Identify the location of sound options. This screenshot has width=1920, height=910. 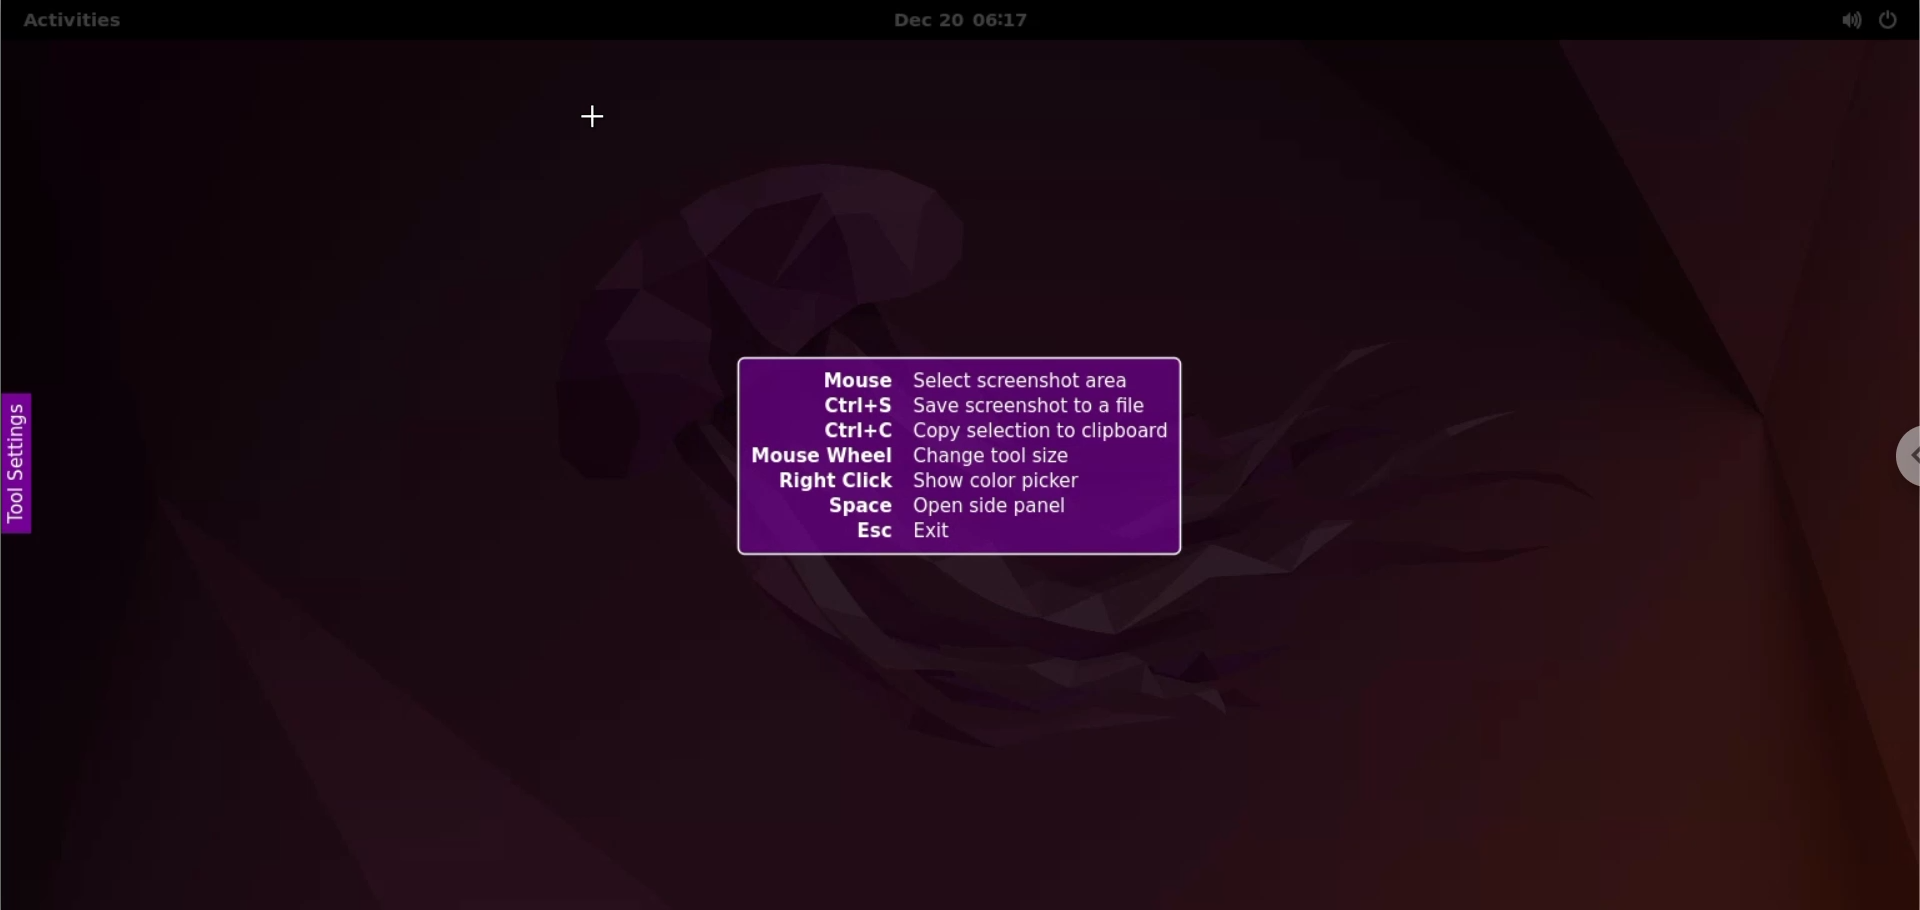
(1846, 20).